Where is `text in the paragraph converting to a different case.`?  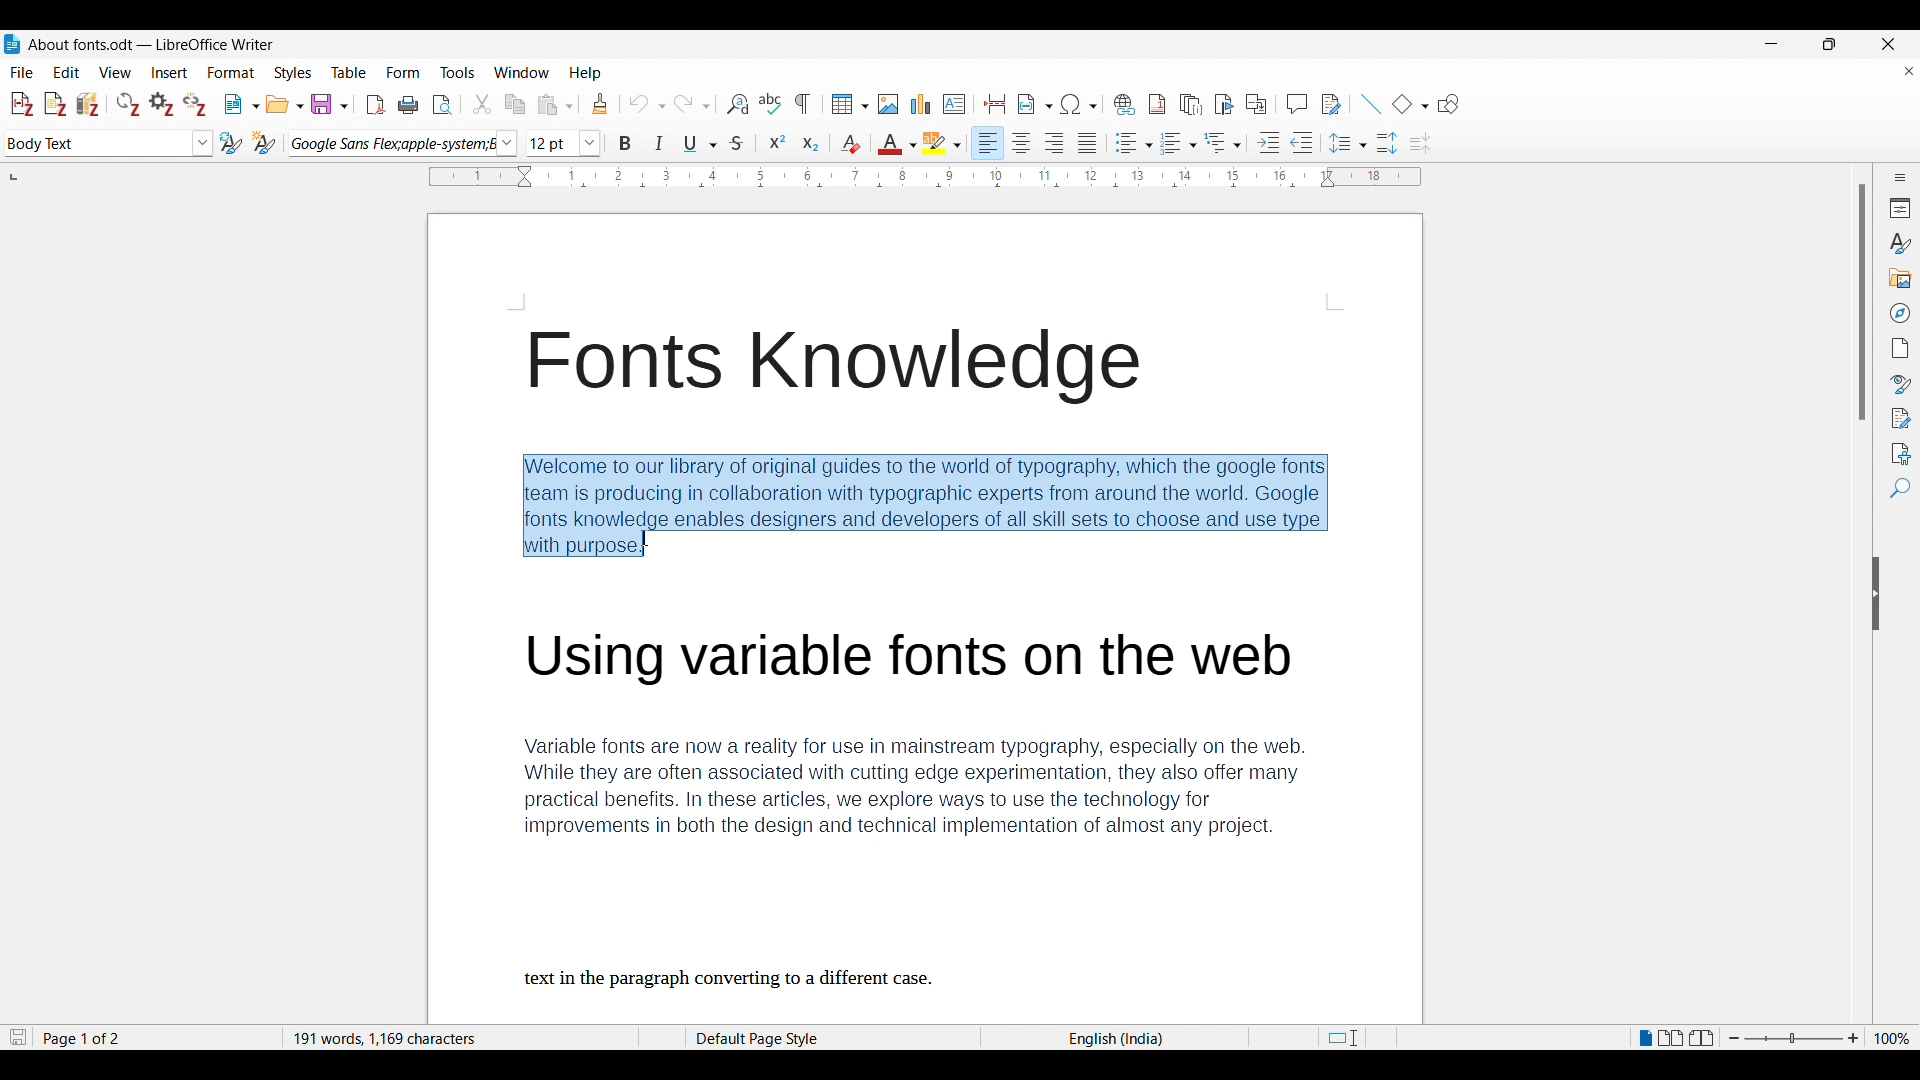 text in the paragraph converting to a different case. is located at coordinates (729, 980).